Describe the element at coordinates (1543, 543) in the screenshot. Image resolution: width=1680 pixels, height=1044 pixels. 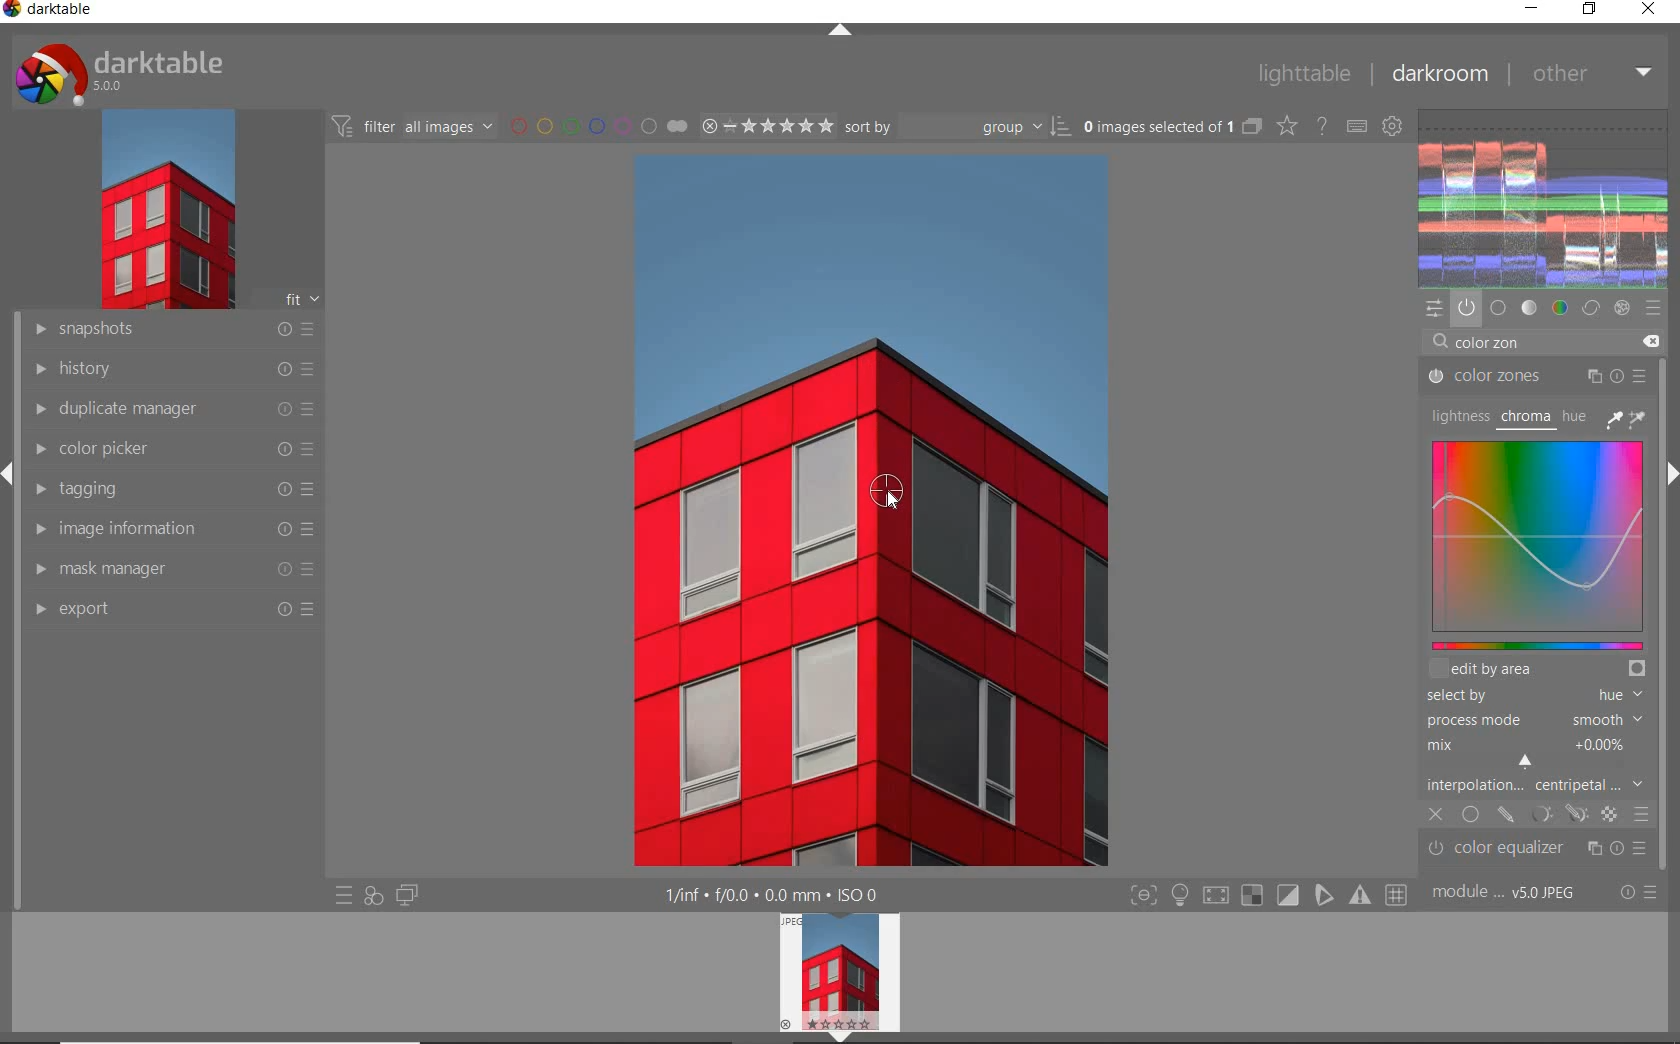
I see `MAP` at that location.